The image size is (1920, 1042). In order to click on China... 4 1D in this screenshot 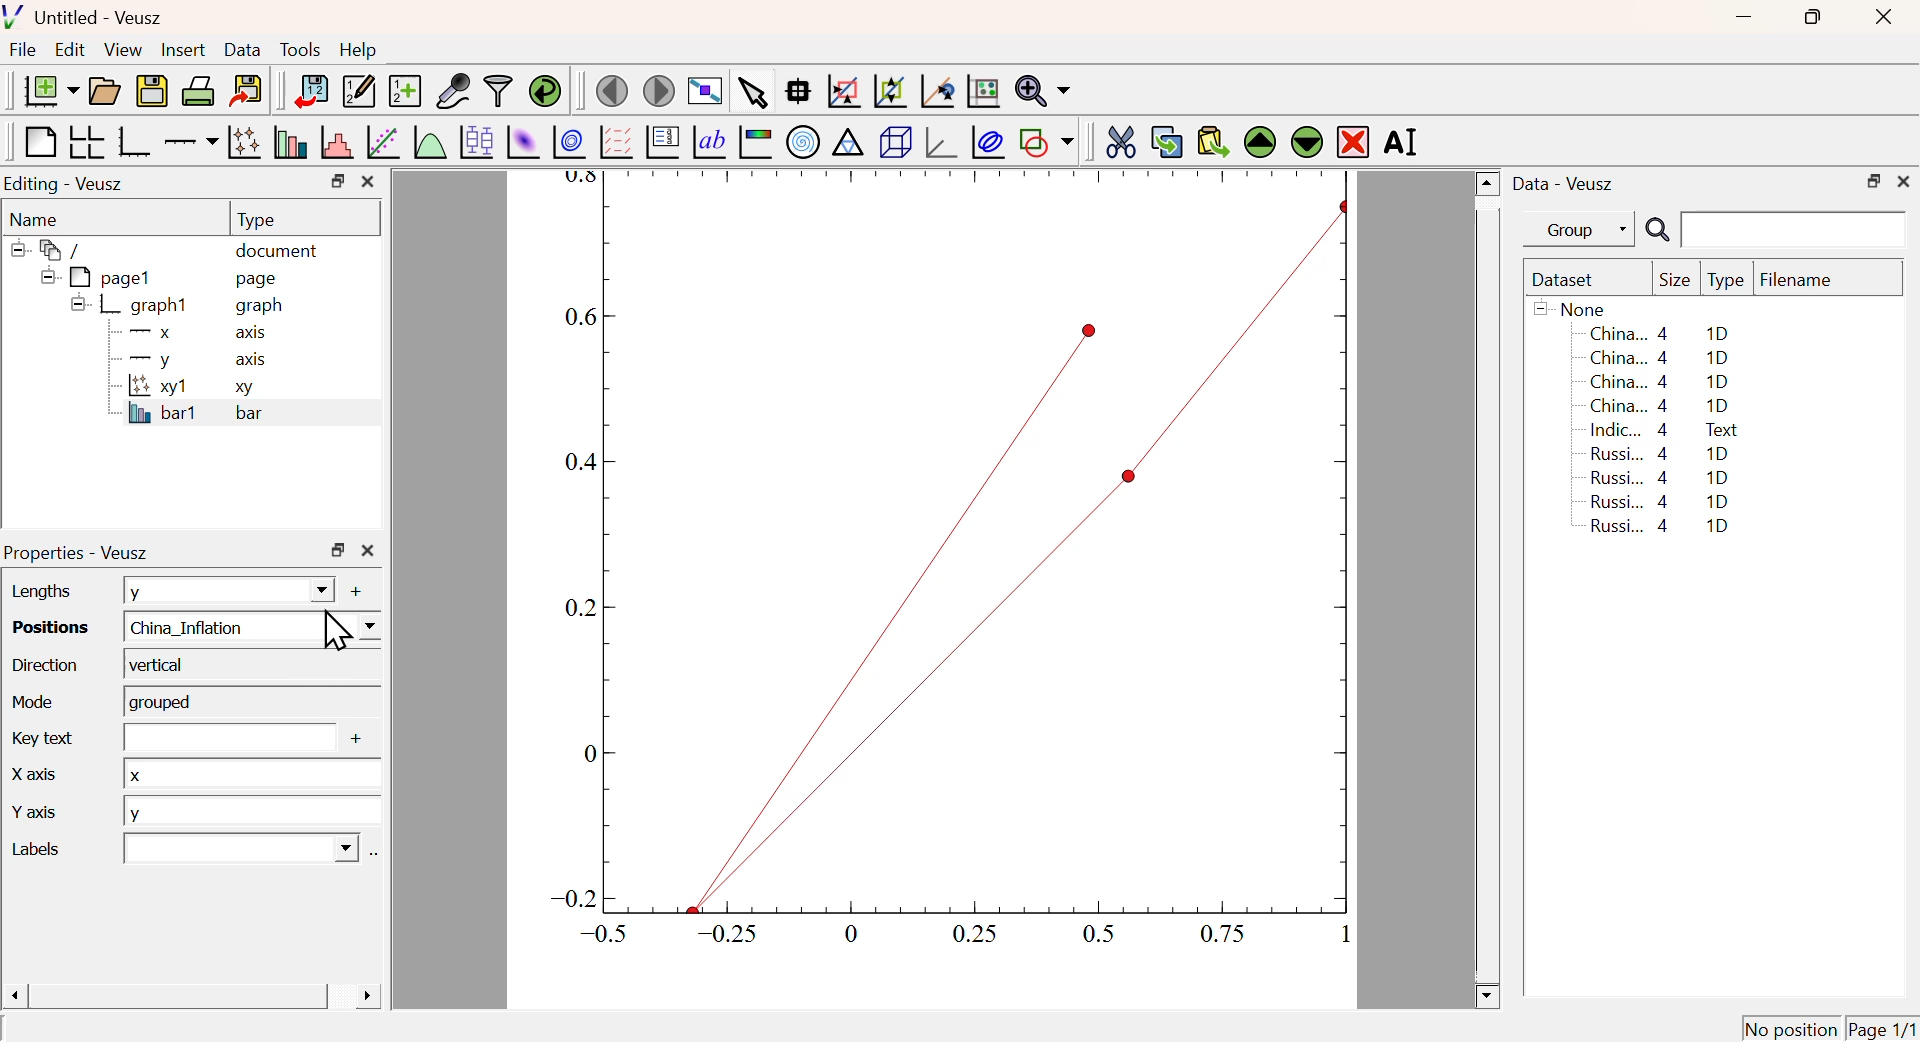, I will do `click(1663, 357)`.